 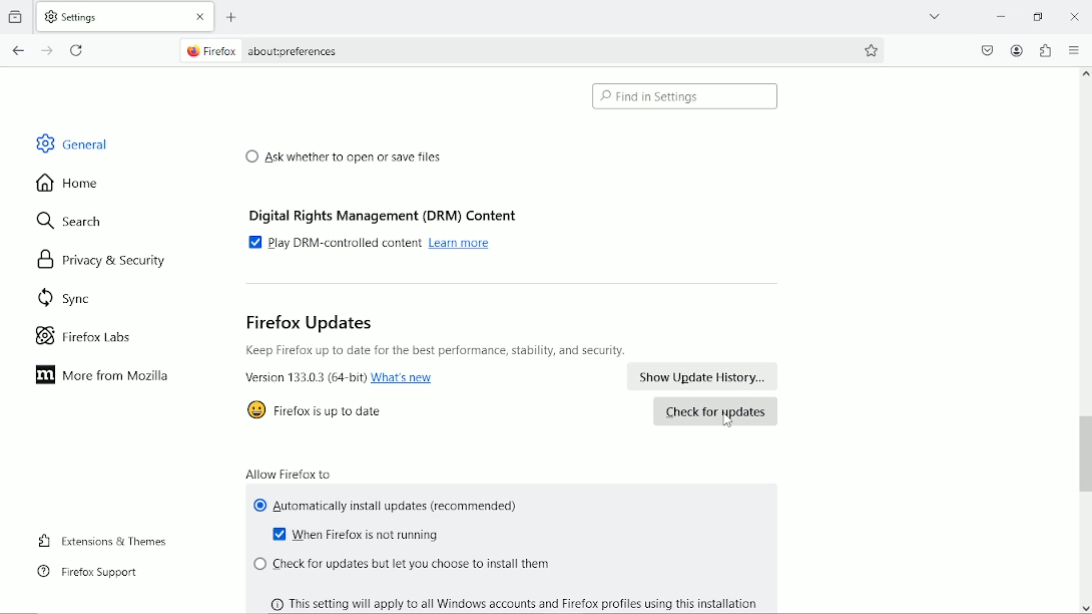 I want to click on add tab, so click(x=238, y=14).